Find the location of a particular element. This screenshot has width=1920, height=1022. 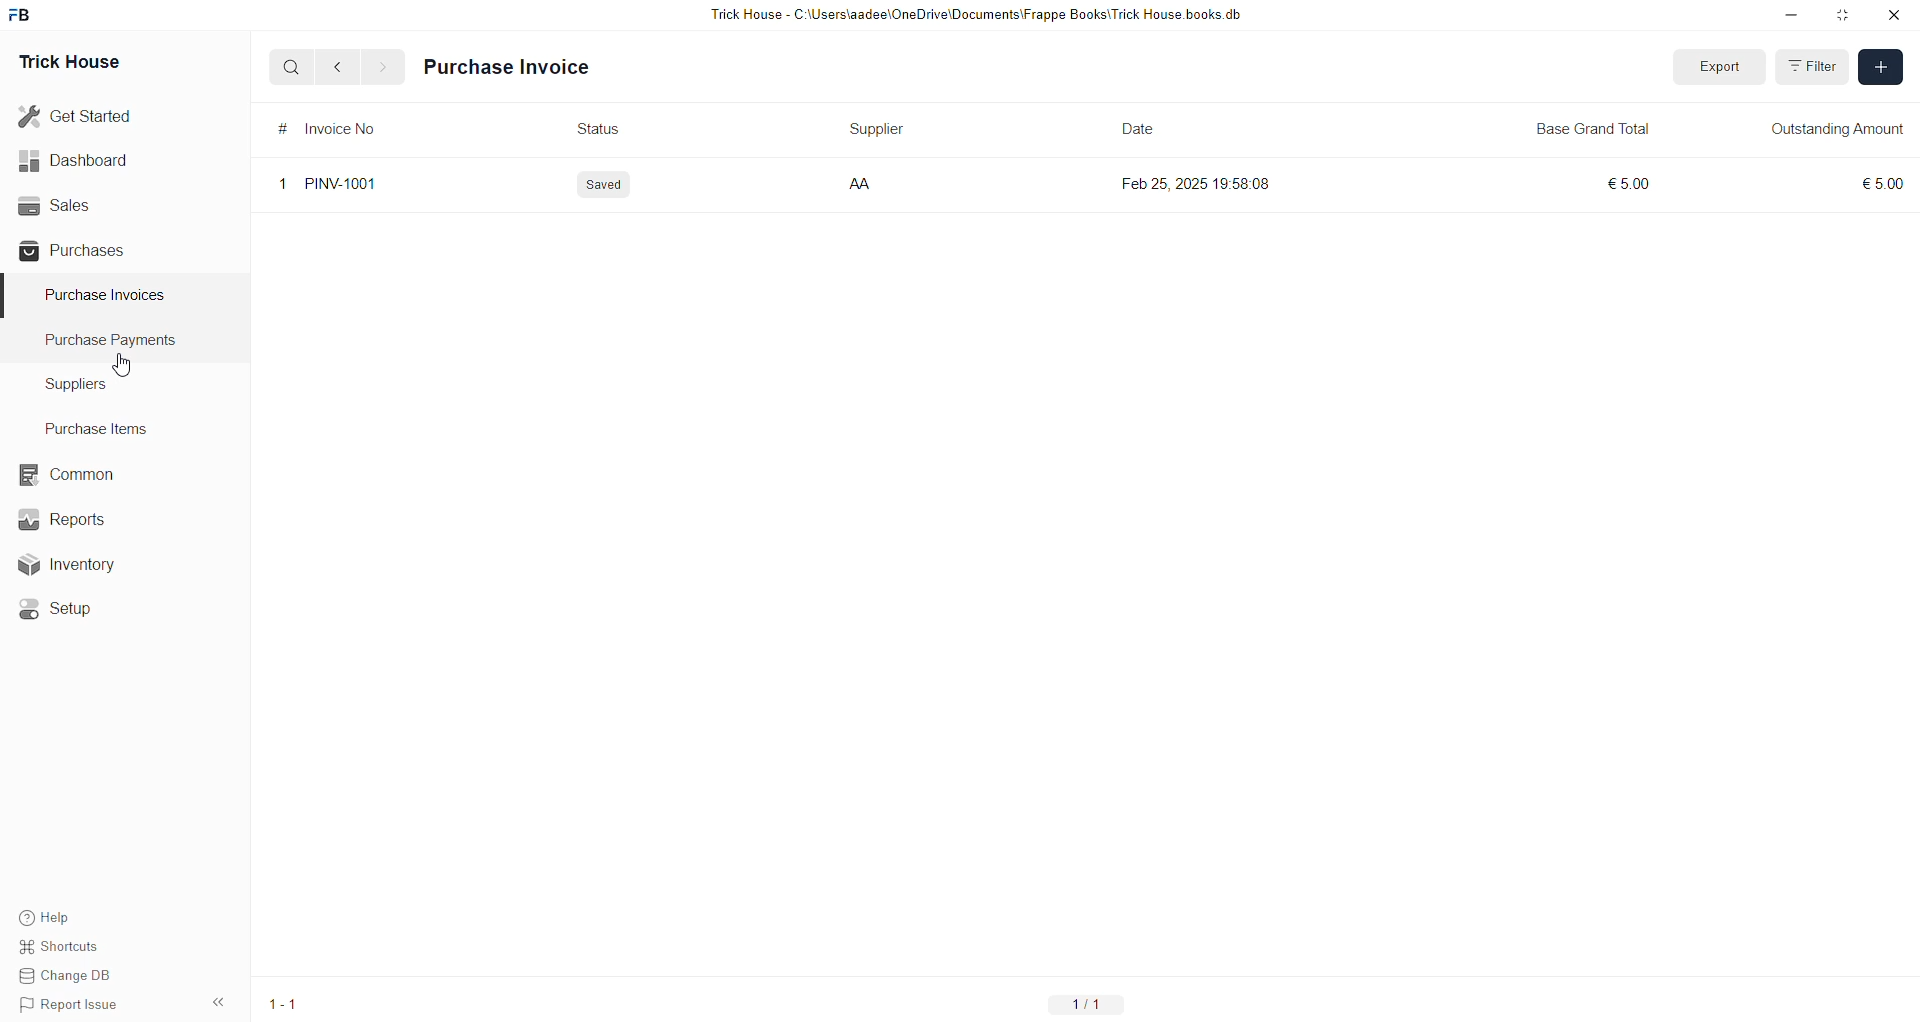

Purchases is located at coordinates (76, 253).